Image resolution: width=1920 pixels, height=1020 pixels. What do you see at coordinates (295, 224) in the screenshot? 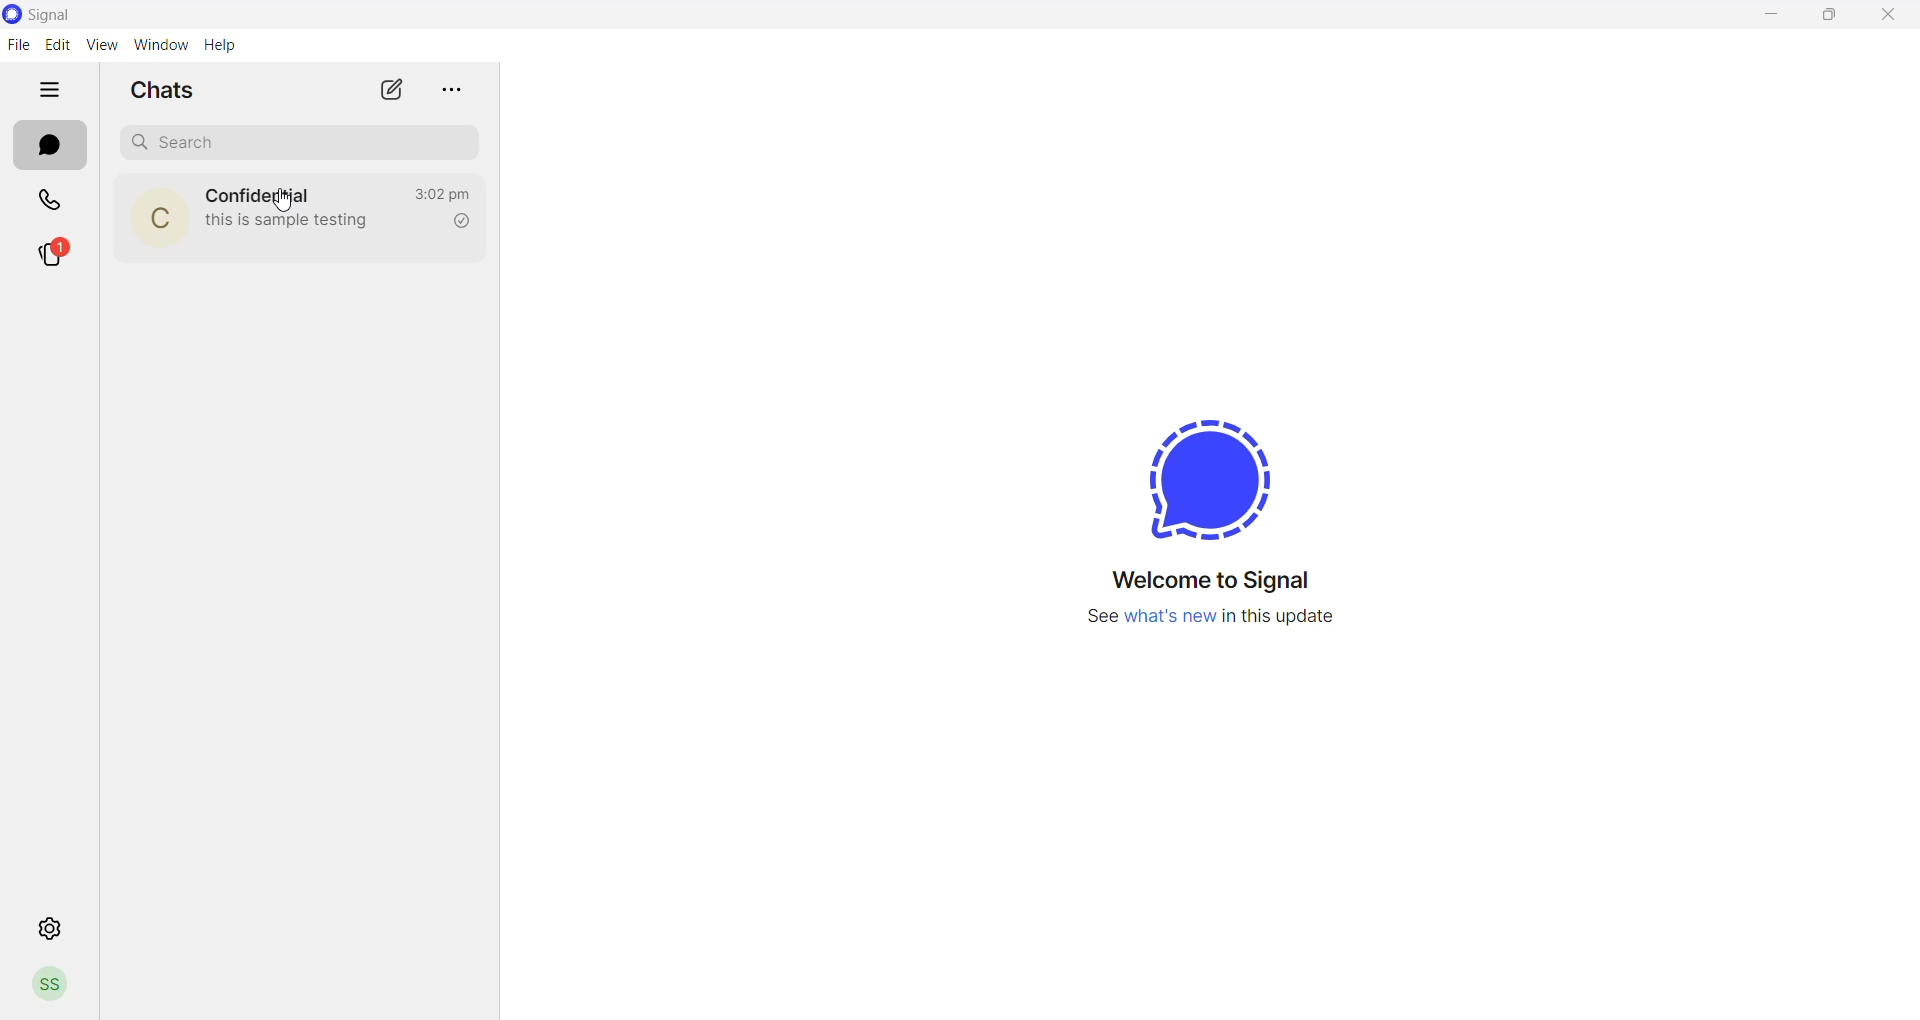
I see `last message` at bounding box center [295, 224].